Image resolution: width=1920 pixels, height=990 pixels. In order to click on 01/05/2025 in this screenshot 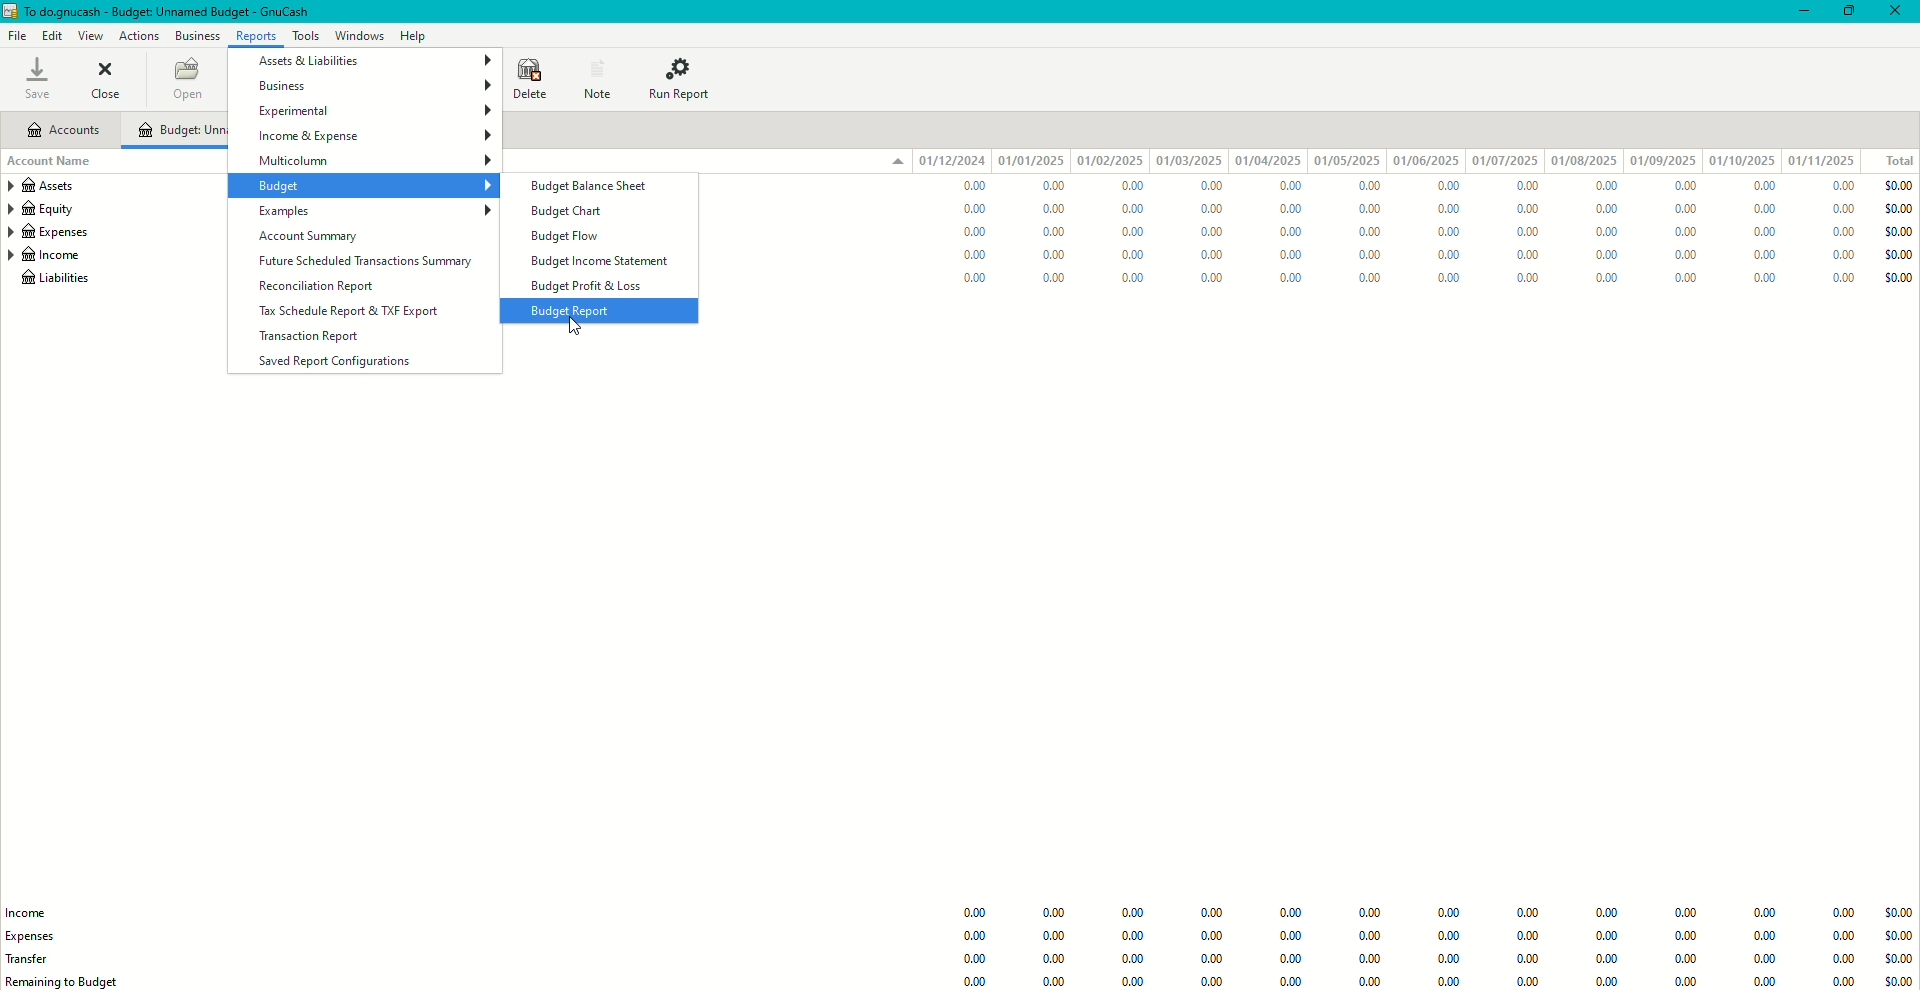, I will do `click(1345, 161)`.